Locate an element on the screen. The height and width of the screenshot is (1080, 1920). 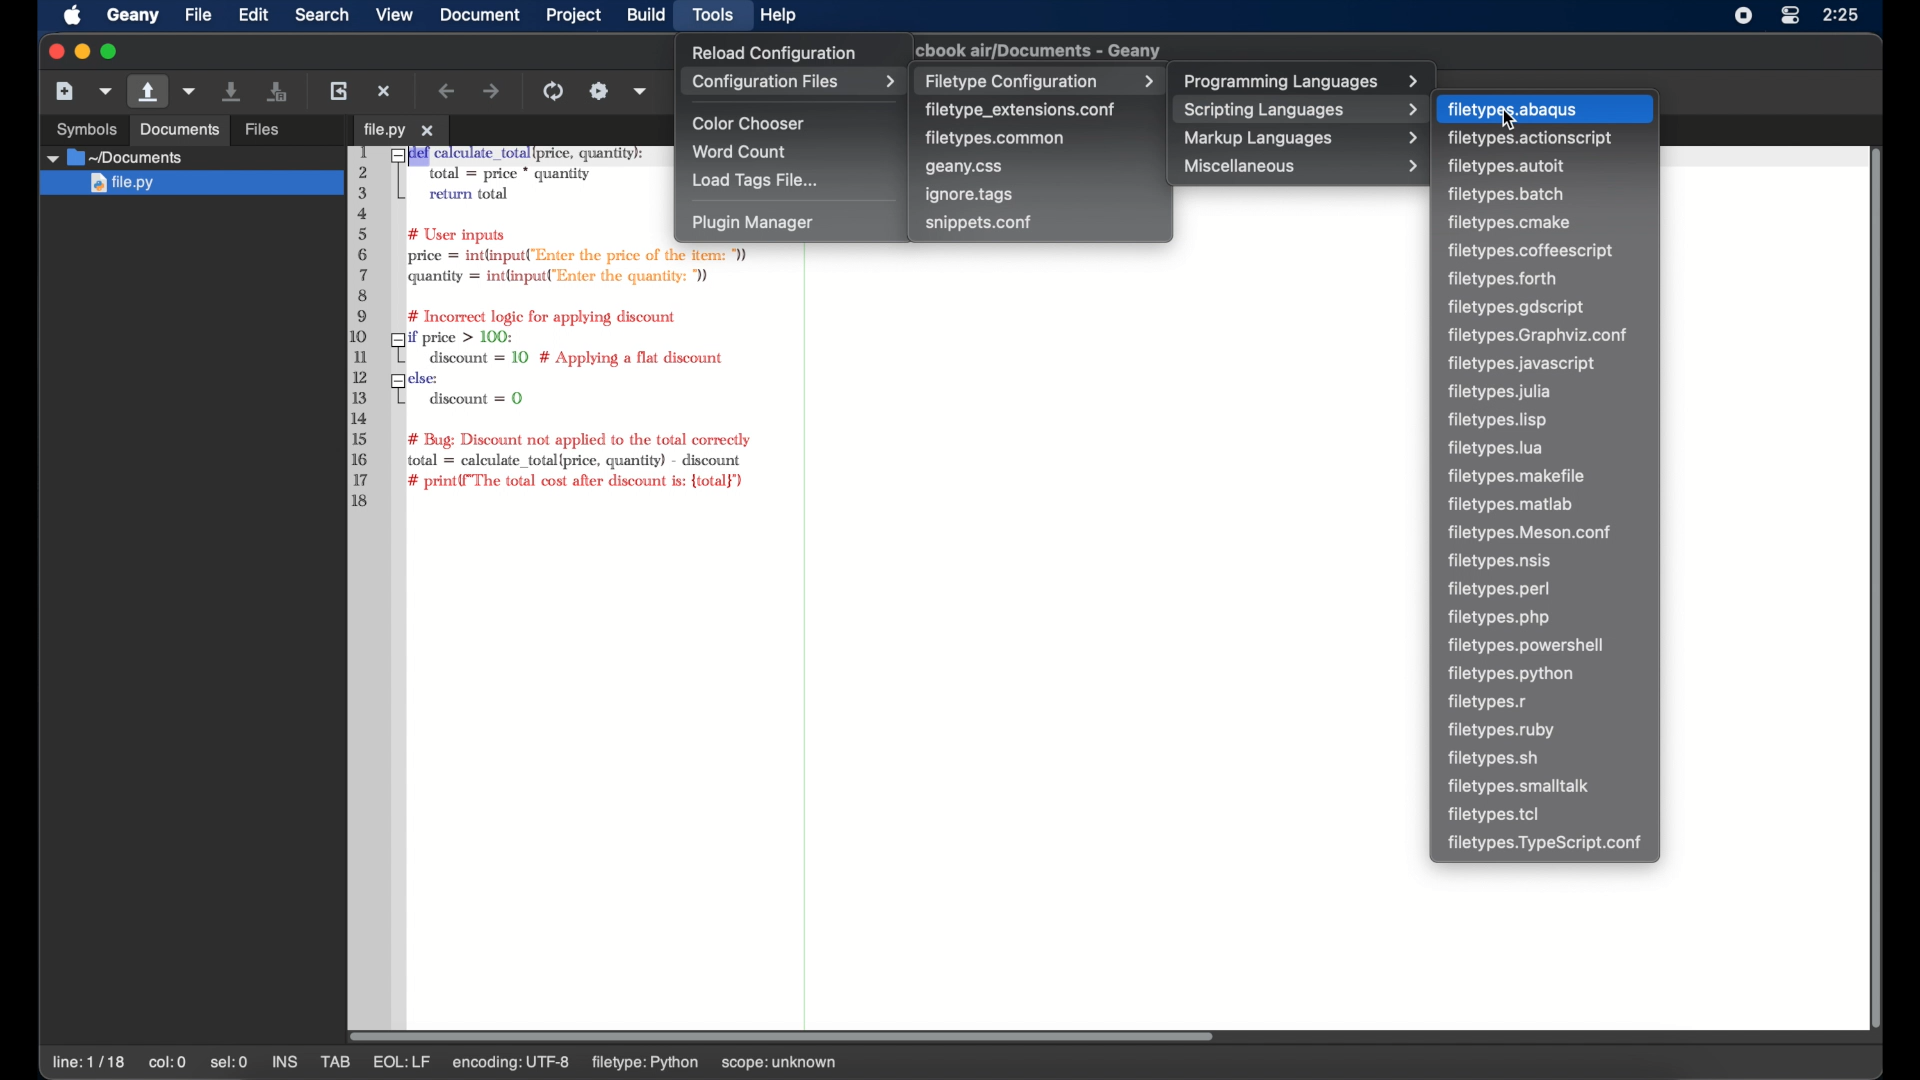
eql:lf is located at coordinates (462, 1062).